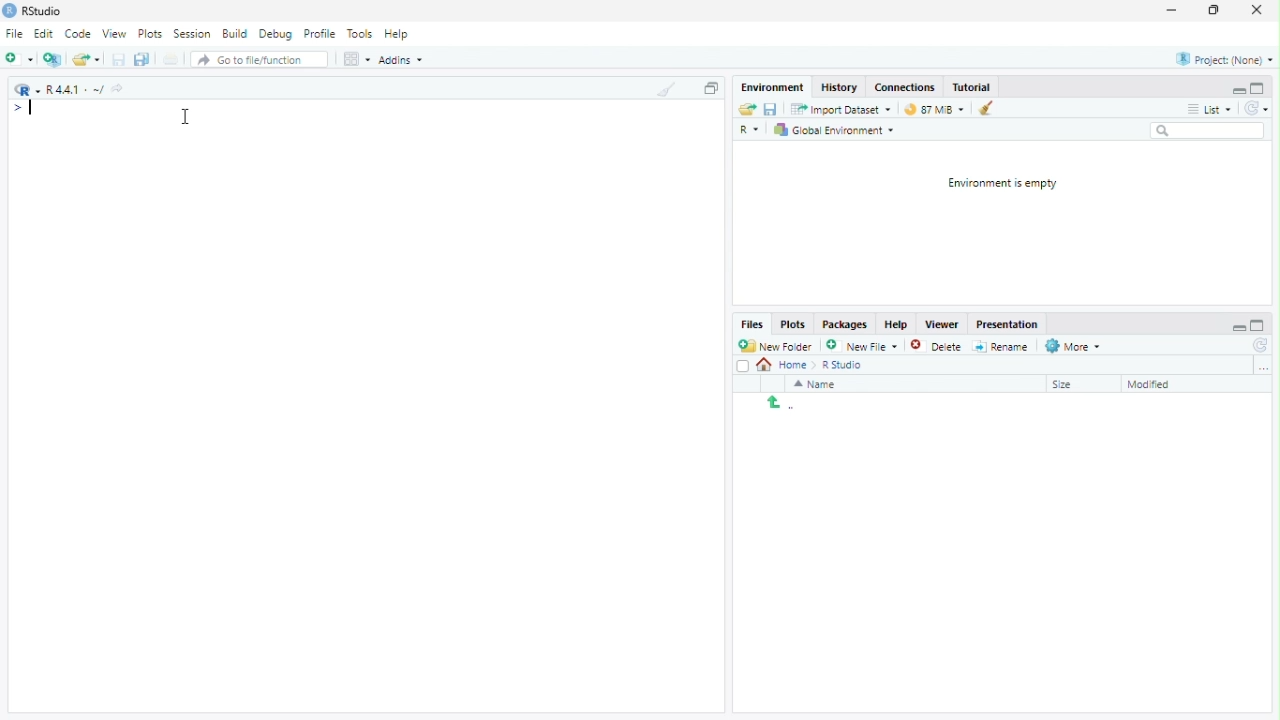 This screenshot has width=1280, height=720. What do you see at coordinates (845, 325) in the screenshot?
I see `Packages` at bounding box center [845, 325].